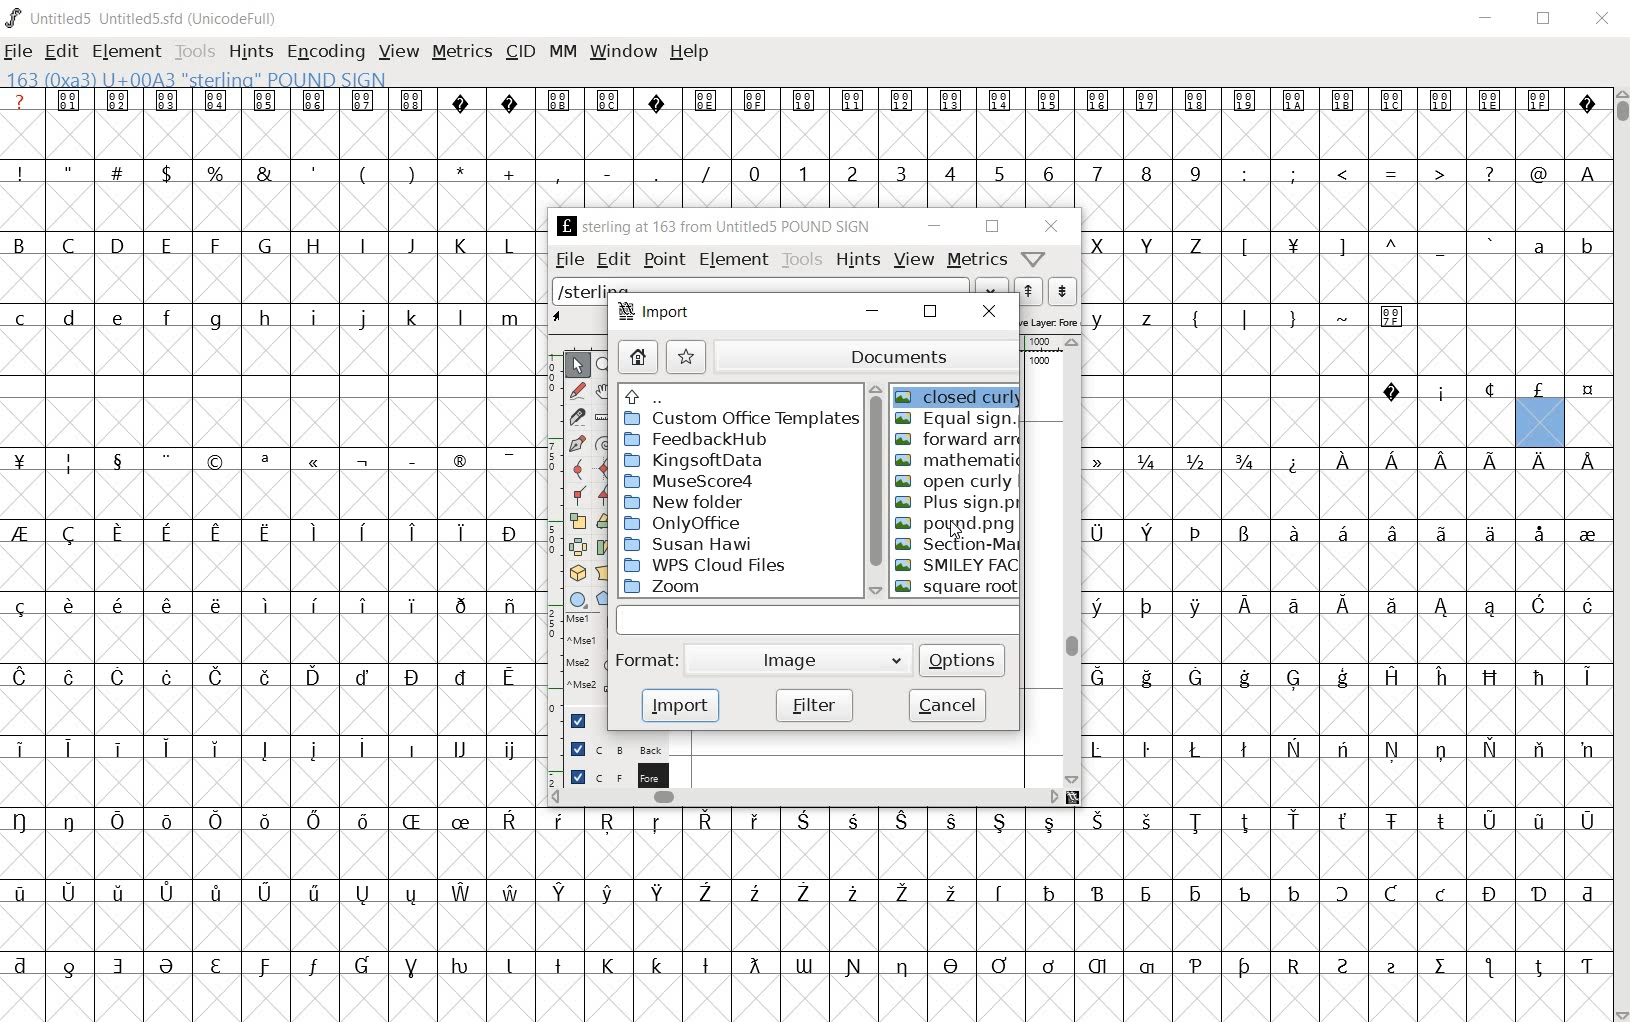 This screenshot has width=1630, height=1022. Describe the element at coordinates (1343, 316) in the screenshot. I see `~` at that location.